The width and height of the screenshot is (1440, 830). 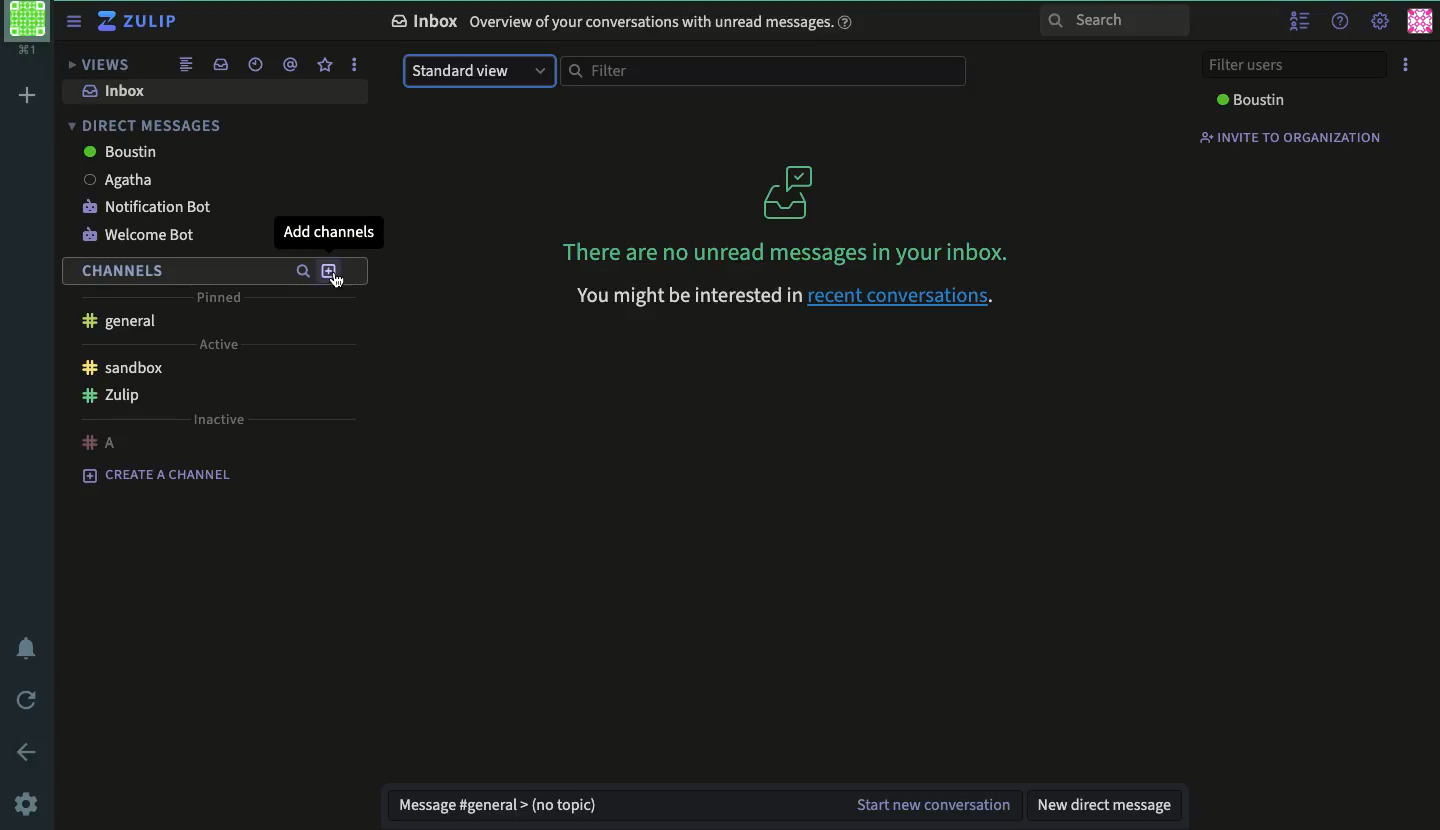 What do you see at coordinates (114, 269) in the screenshot?
I see `channels` at bounding box center [114, 269].